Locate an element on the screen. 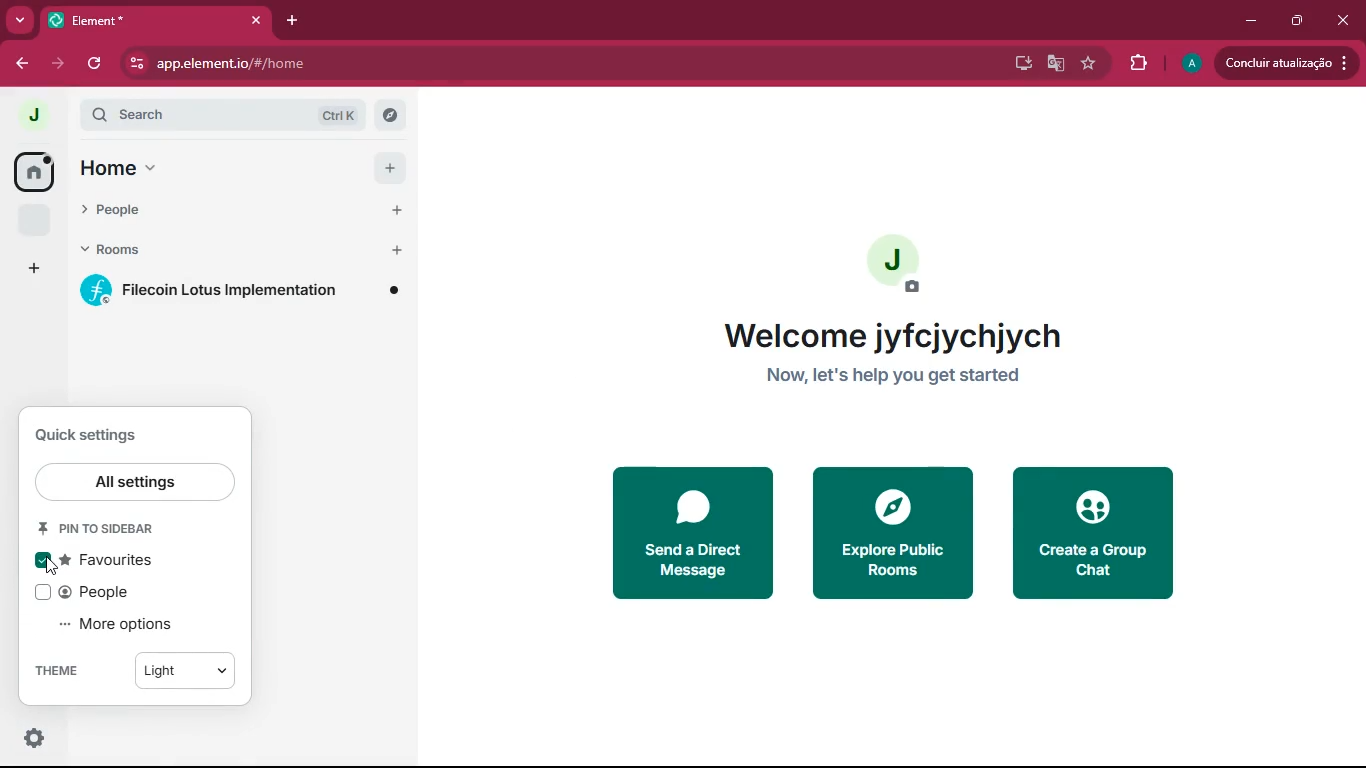 The image size is (1366, 768). home is located at coordinates (31, 171).